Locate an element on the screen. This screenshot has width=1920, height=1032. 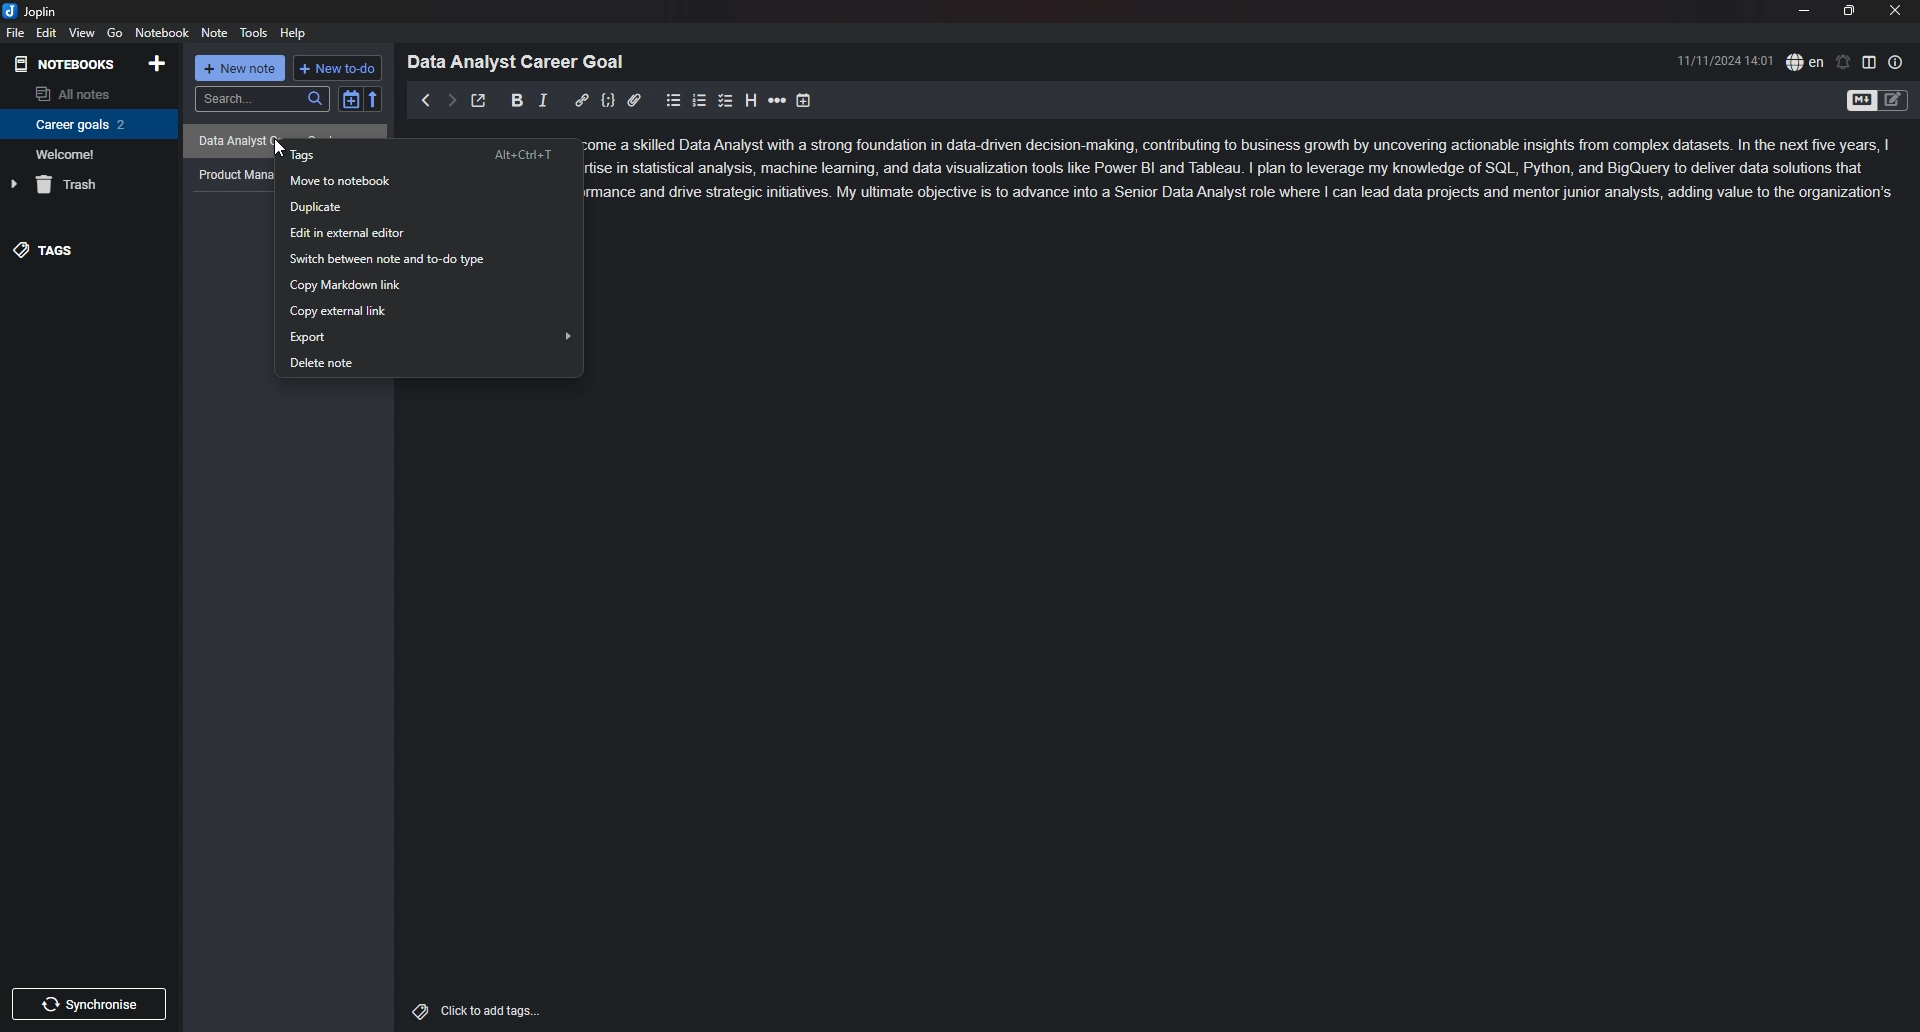
notebook is located at coordinates (162, 32).